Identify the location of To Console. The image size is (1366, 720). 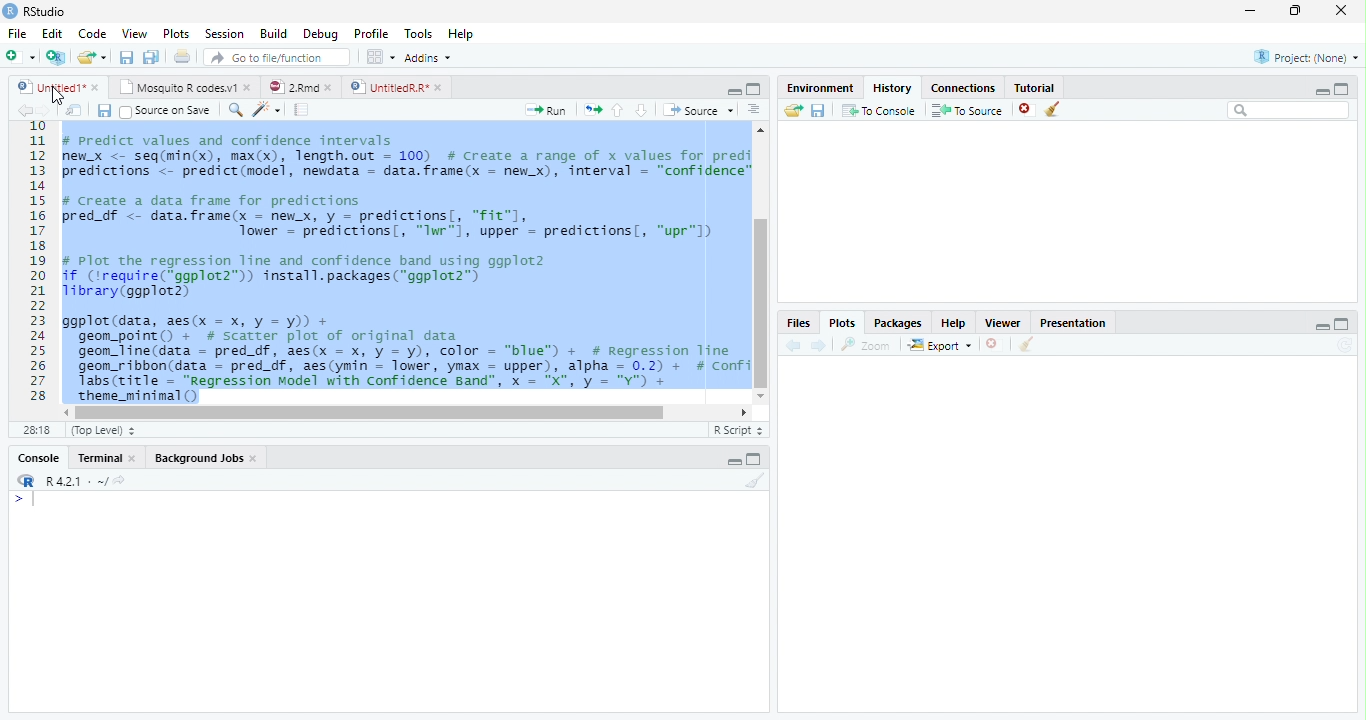
(878, 112).